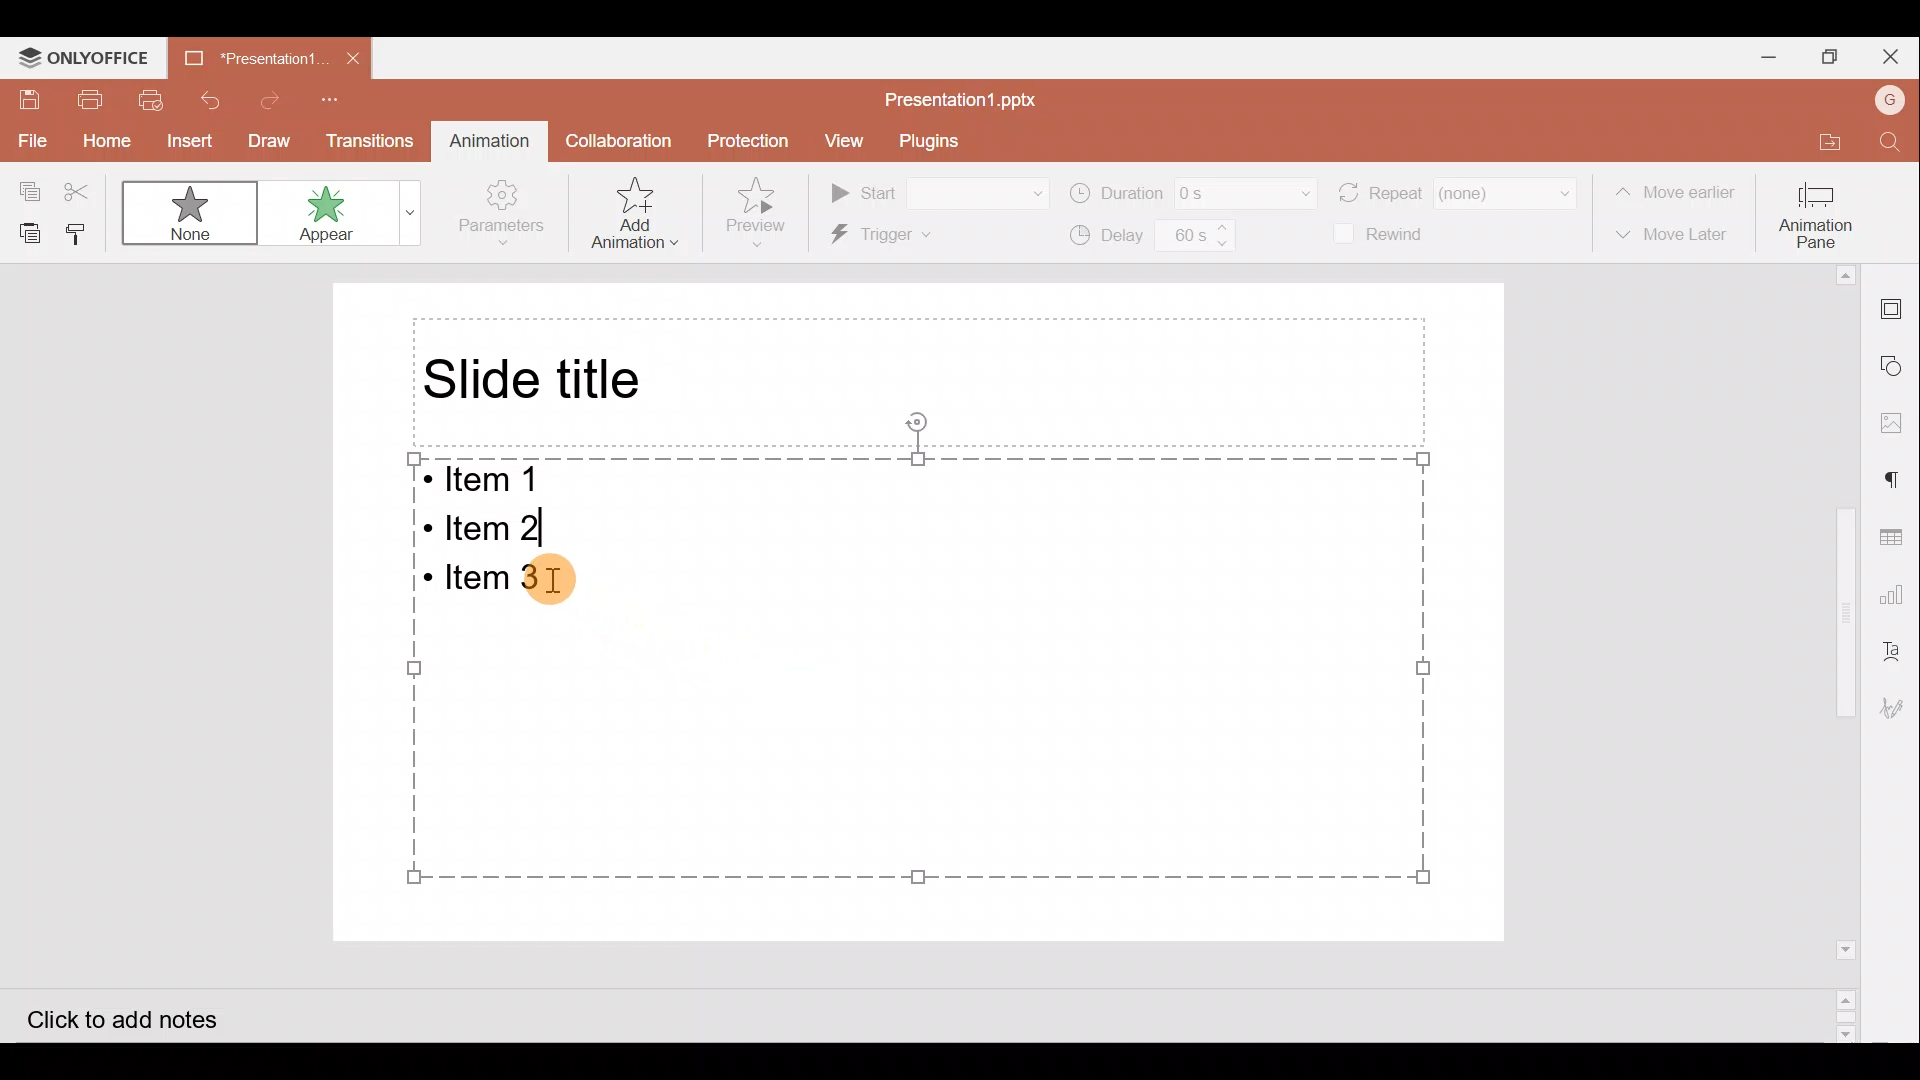 The width and height of the screenshot is (1920, 1080). Describe the element at coordinates (1898, 537) in the screenshot. I see `Table settings` at that location.